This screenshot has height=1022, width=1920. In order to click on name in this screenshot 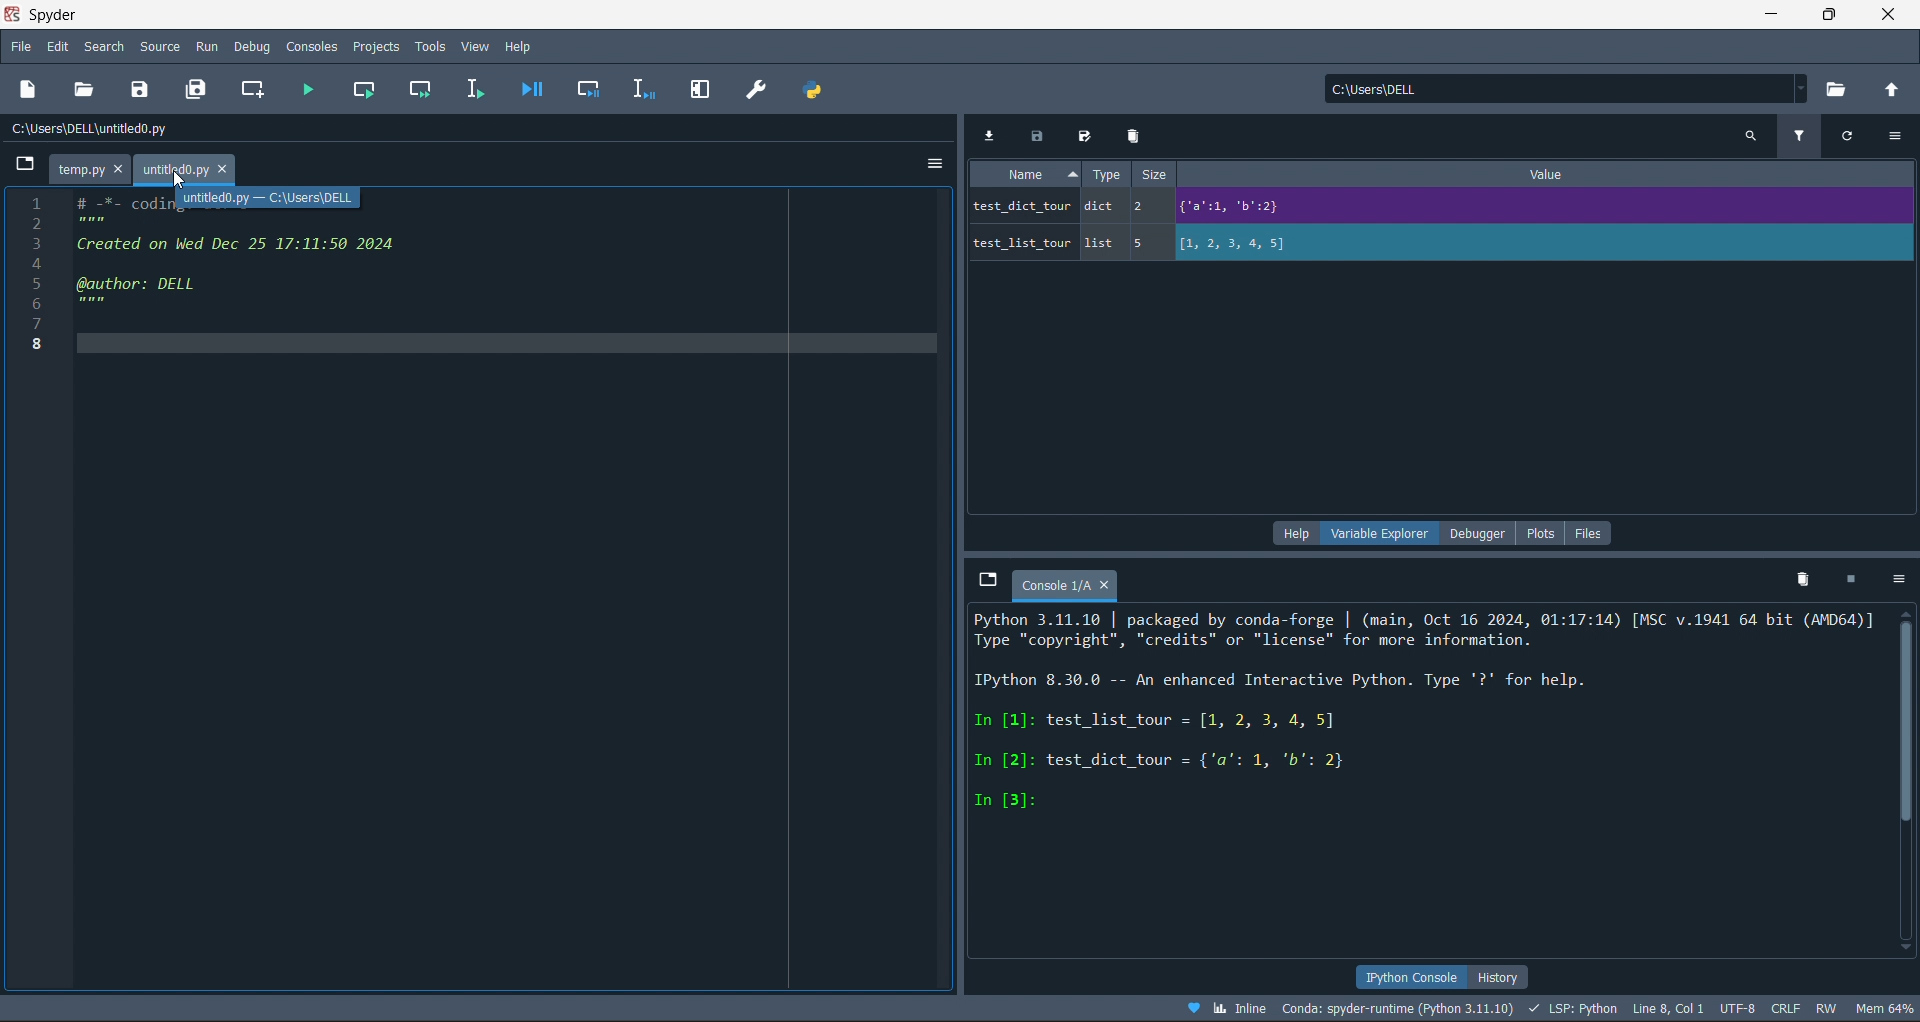, I will do `click(1019, 177)`.